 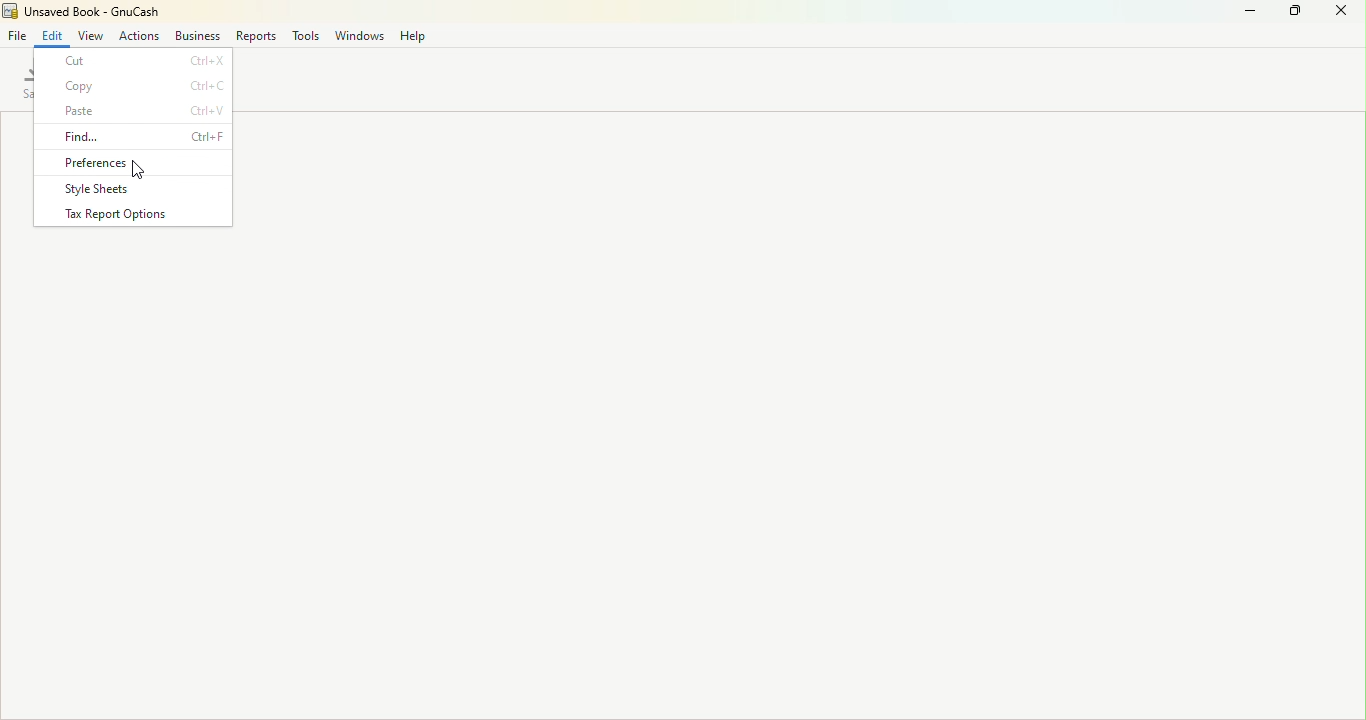 What do you see at coordinates (93, 35) in the screenshot?
I see `View` at bounding box center [93, 35].